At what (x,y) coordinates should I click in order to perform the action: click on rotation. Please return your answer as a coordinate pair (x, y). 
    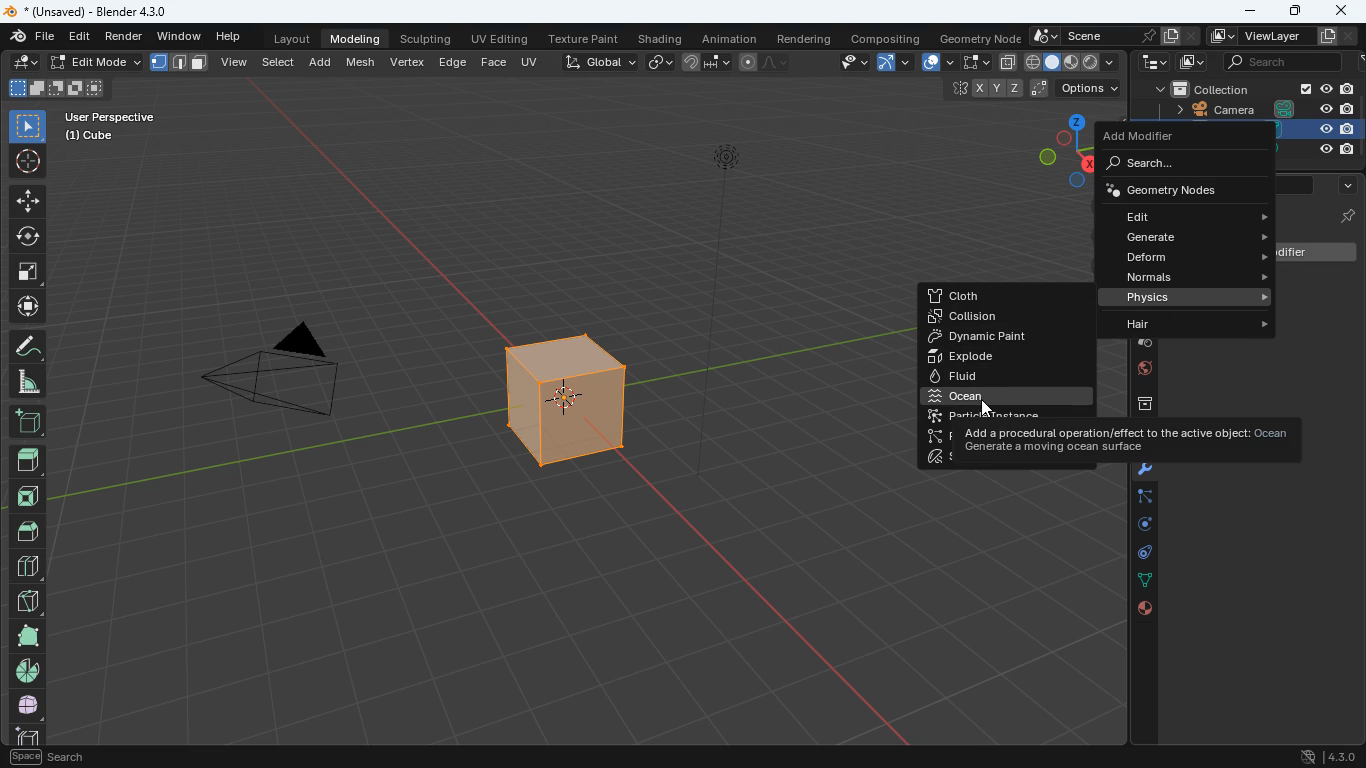
    Looking at the image, I should click on (1137, 526).